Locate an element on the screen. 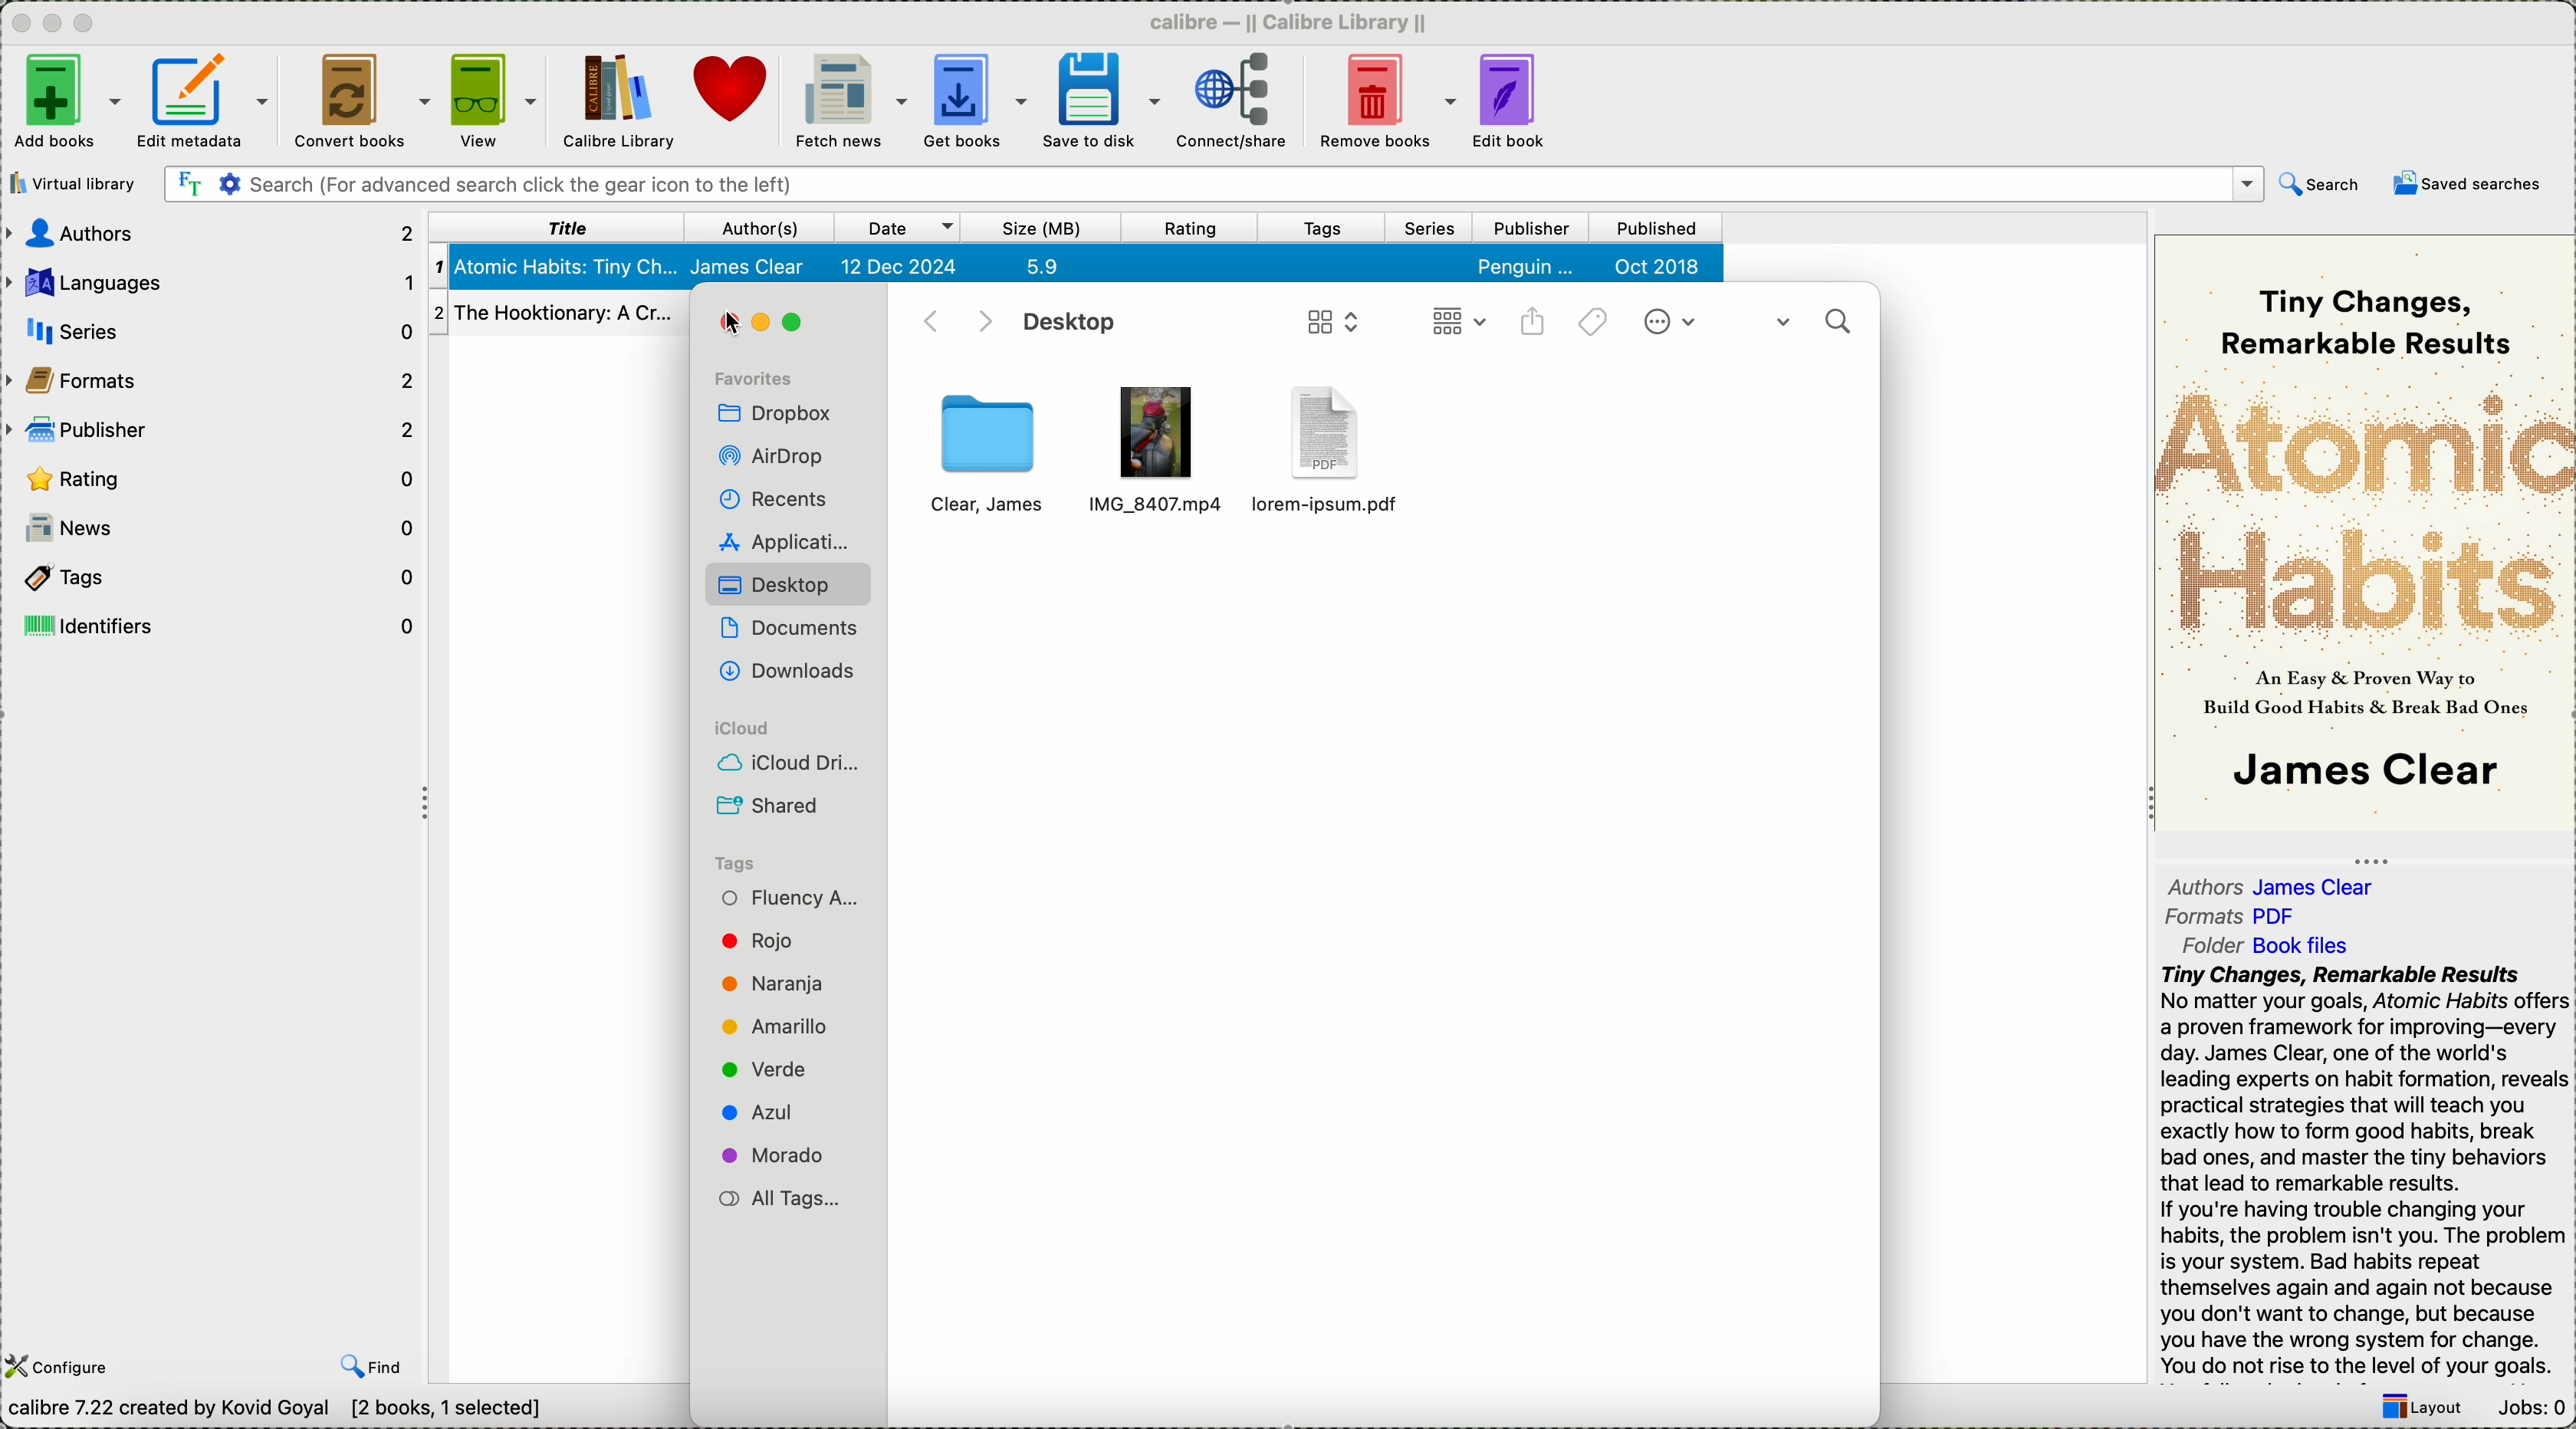 Image resolution: width=2576 pixels, height=1429 pixels. icloud is located at coordinates (782, 719).